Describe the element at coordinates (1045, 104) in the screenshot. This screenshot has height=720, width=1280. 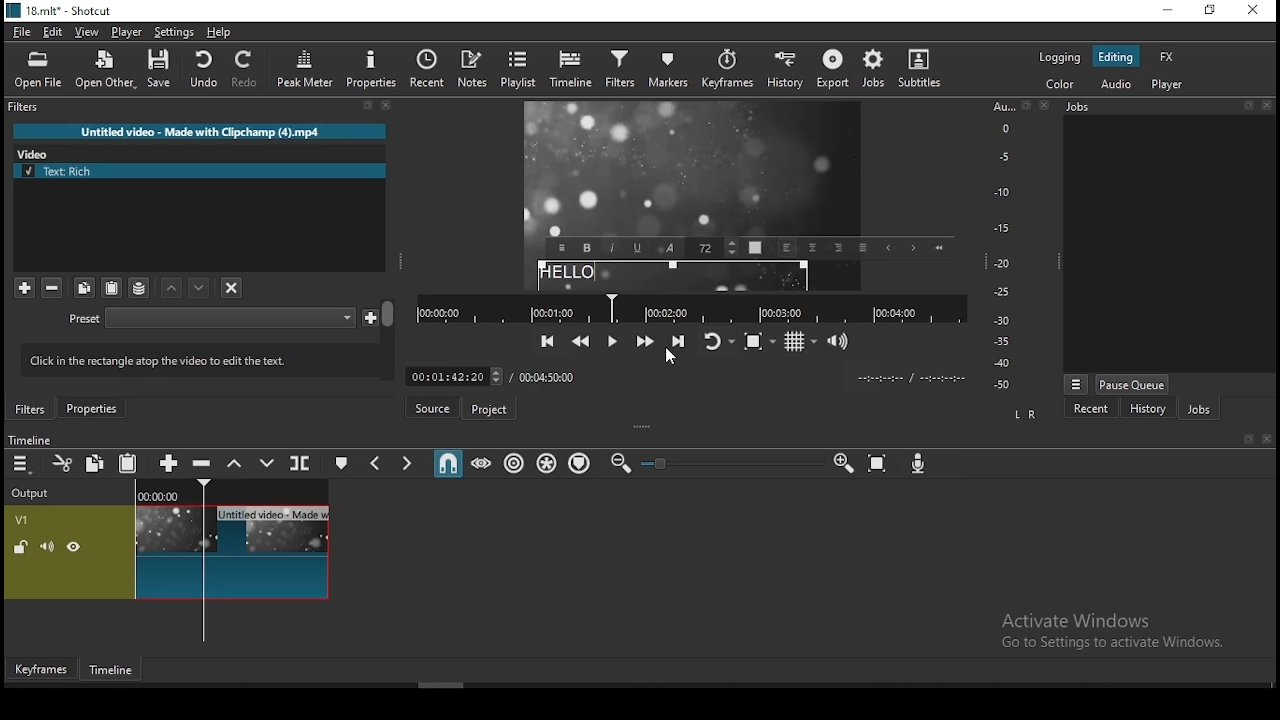
I see `Close` at that location.